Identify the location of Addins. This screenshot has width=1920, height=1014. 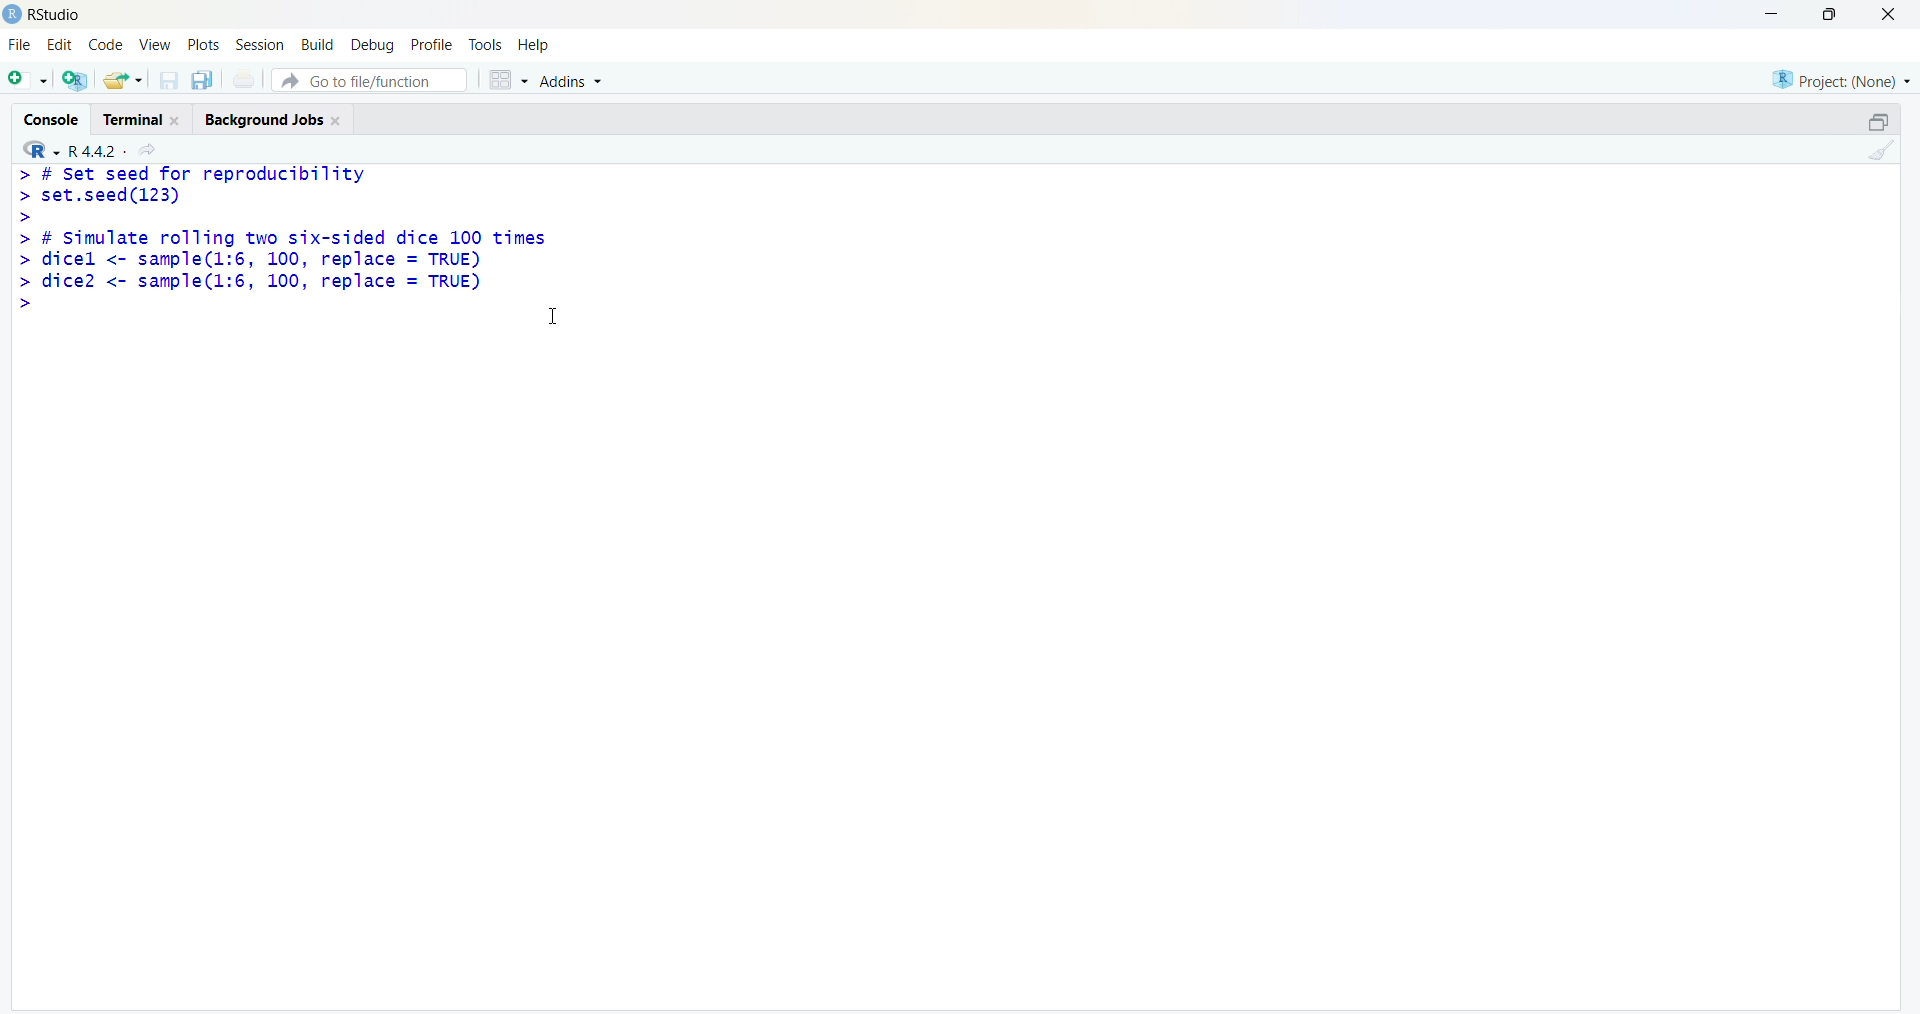
(573, 81).